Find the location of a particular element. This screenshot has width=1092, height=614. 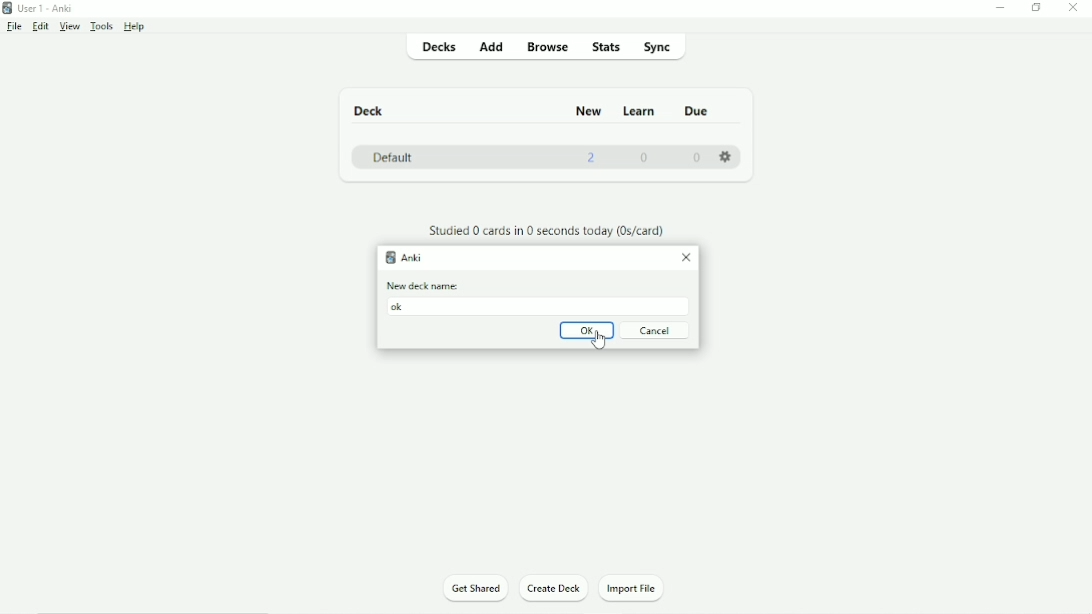

Browse is located at coordinates (549, 46).